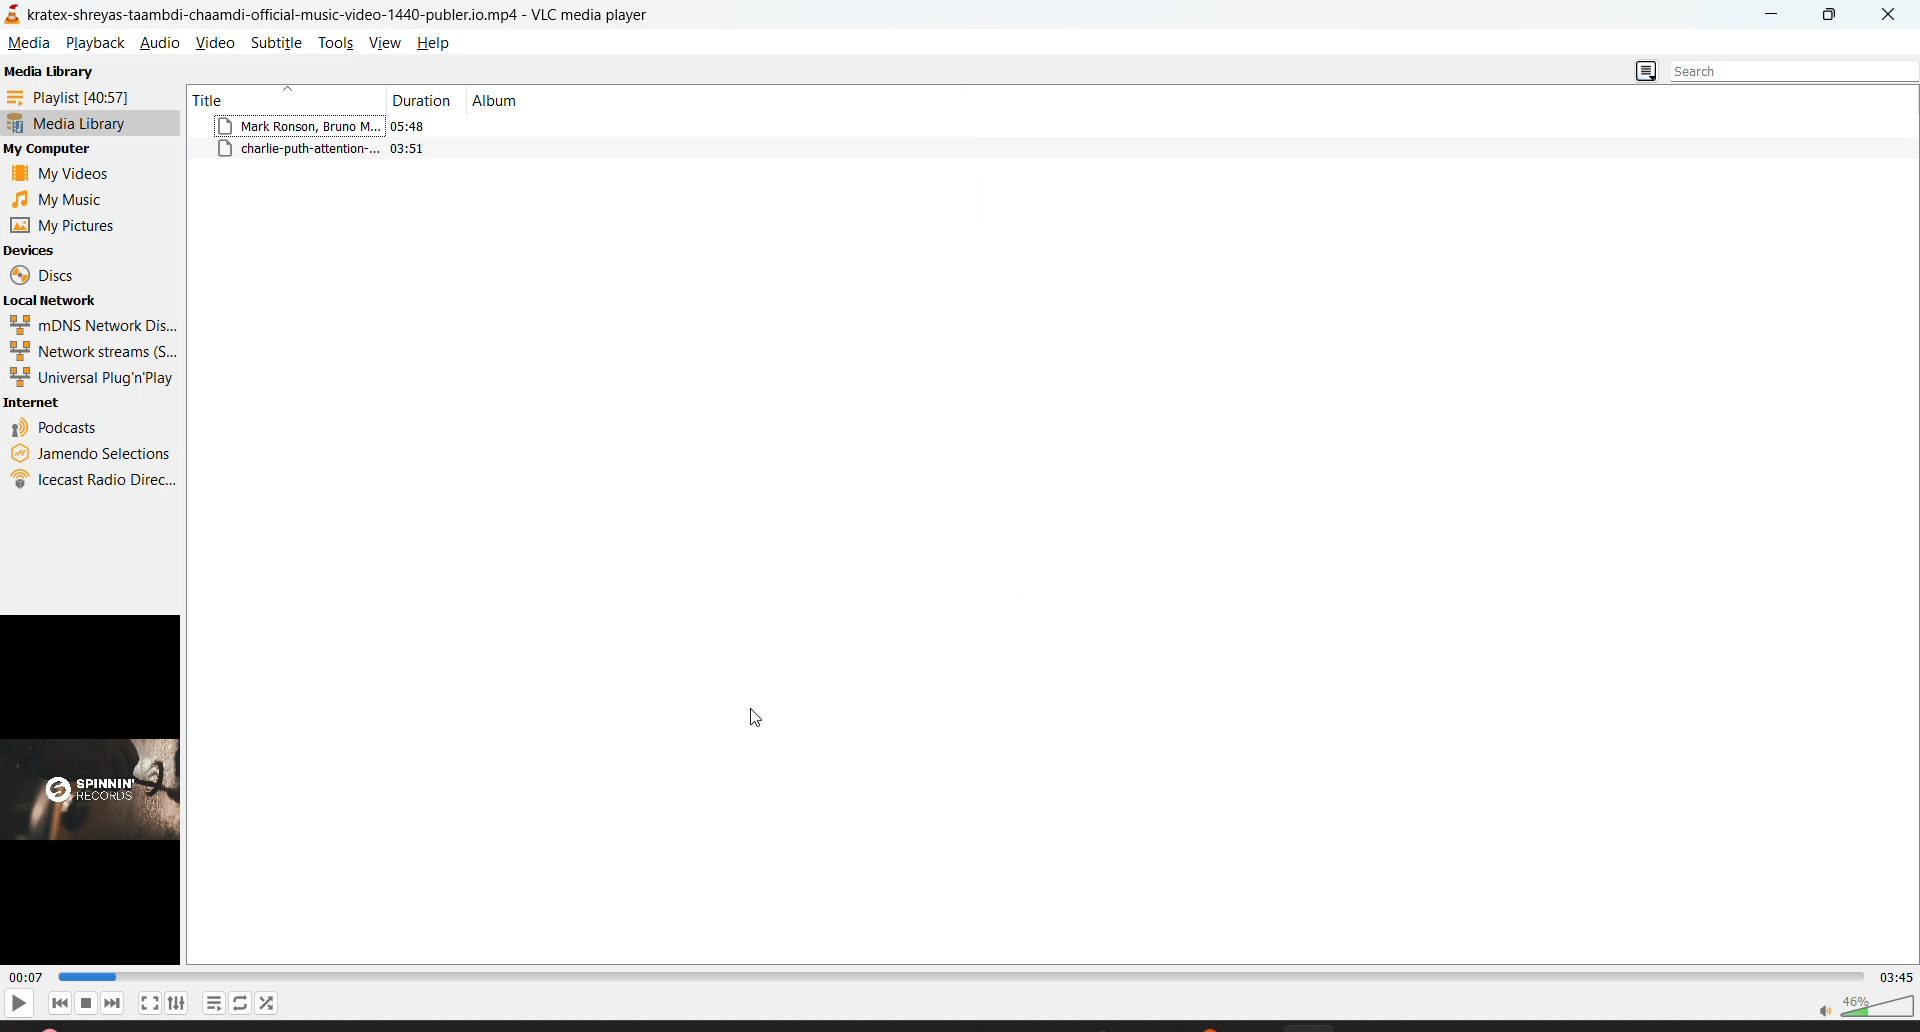 This screenshot has height=1032, width=1920. What do you see at coordinates (52, 74) in the screenshot?
I see `media library` at bounding box center [52, 74].